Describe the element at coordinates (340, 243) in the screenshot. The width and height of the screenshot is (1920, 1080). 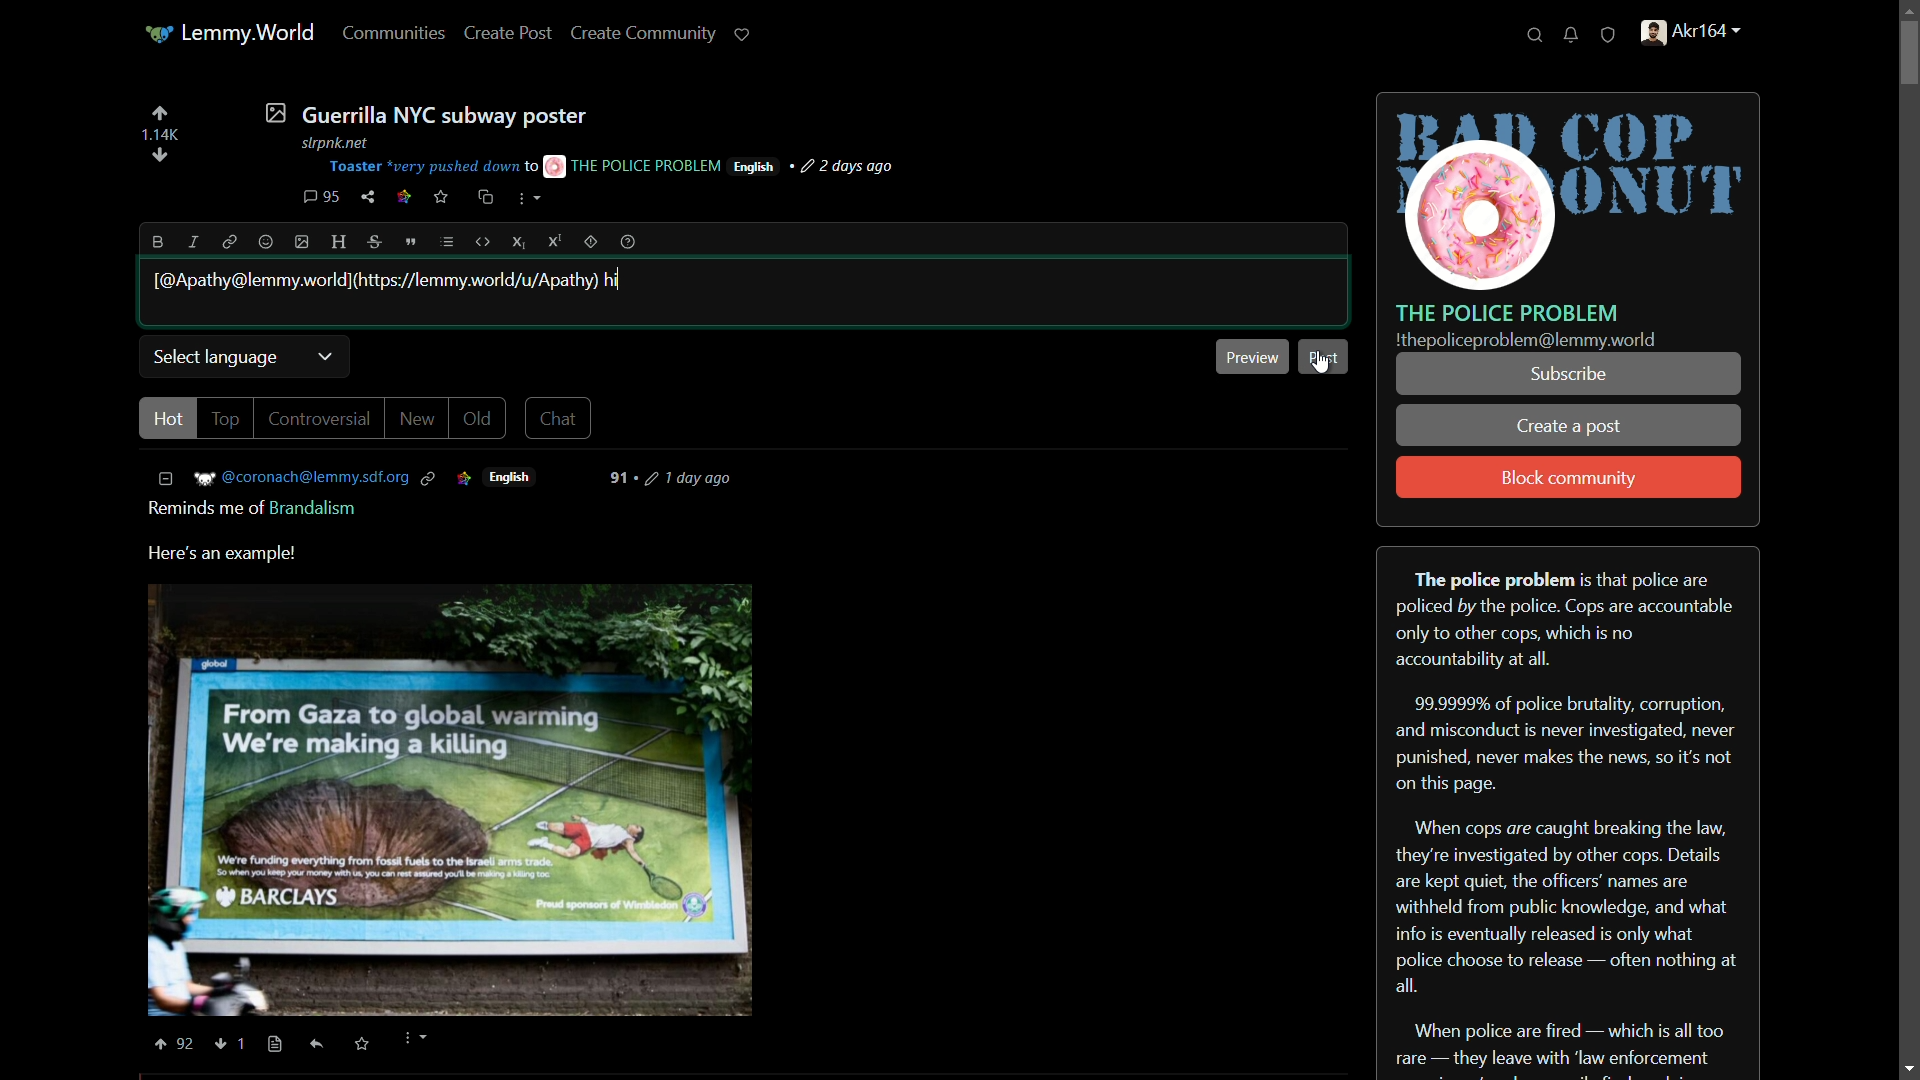
I see `header` at that location.